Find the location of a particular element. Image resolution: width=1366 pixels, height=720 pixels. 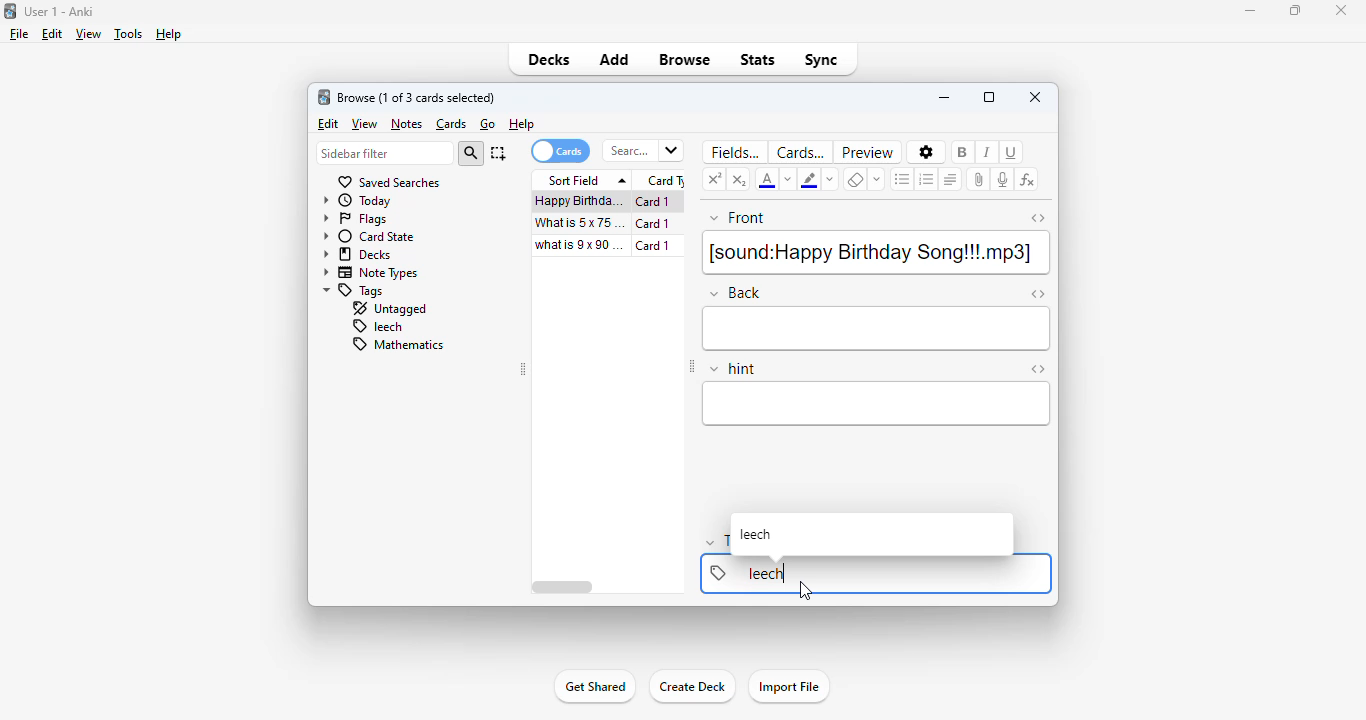

hint is located at coordinates (733, 369).